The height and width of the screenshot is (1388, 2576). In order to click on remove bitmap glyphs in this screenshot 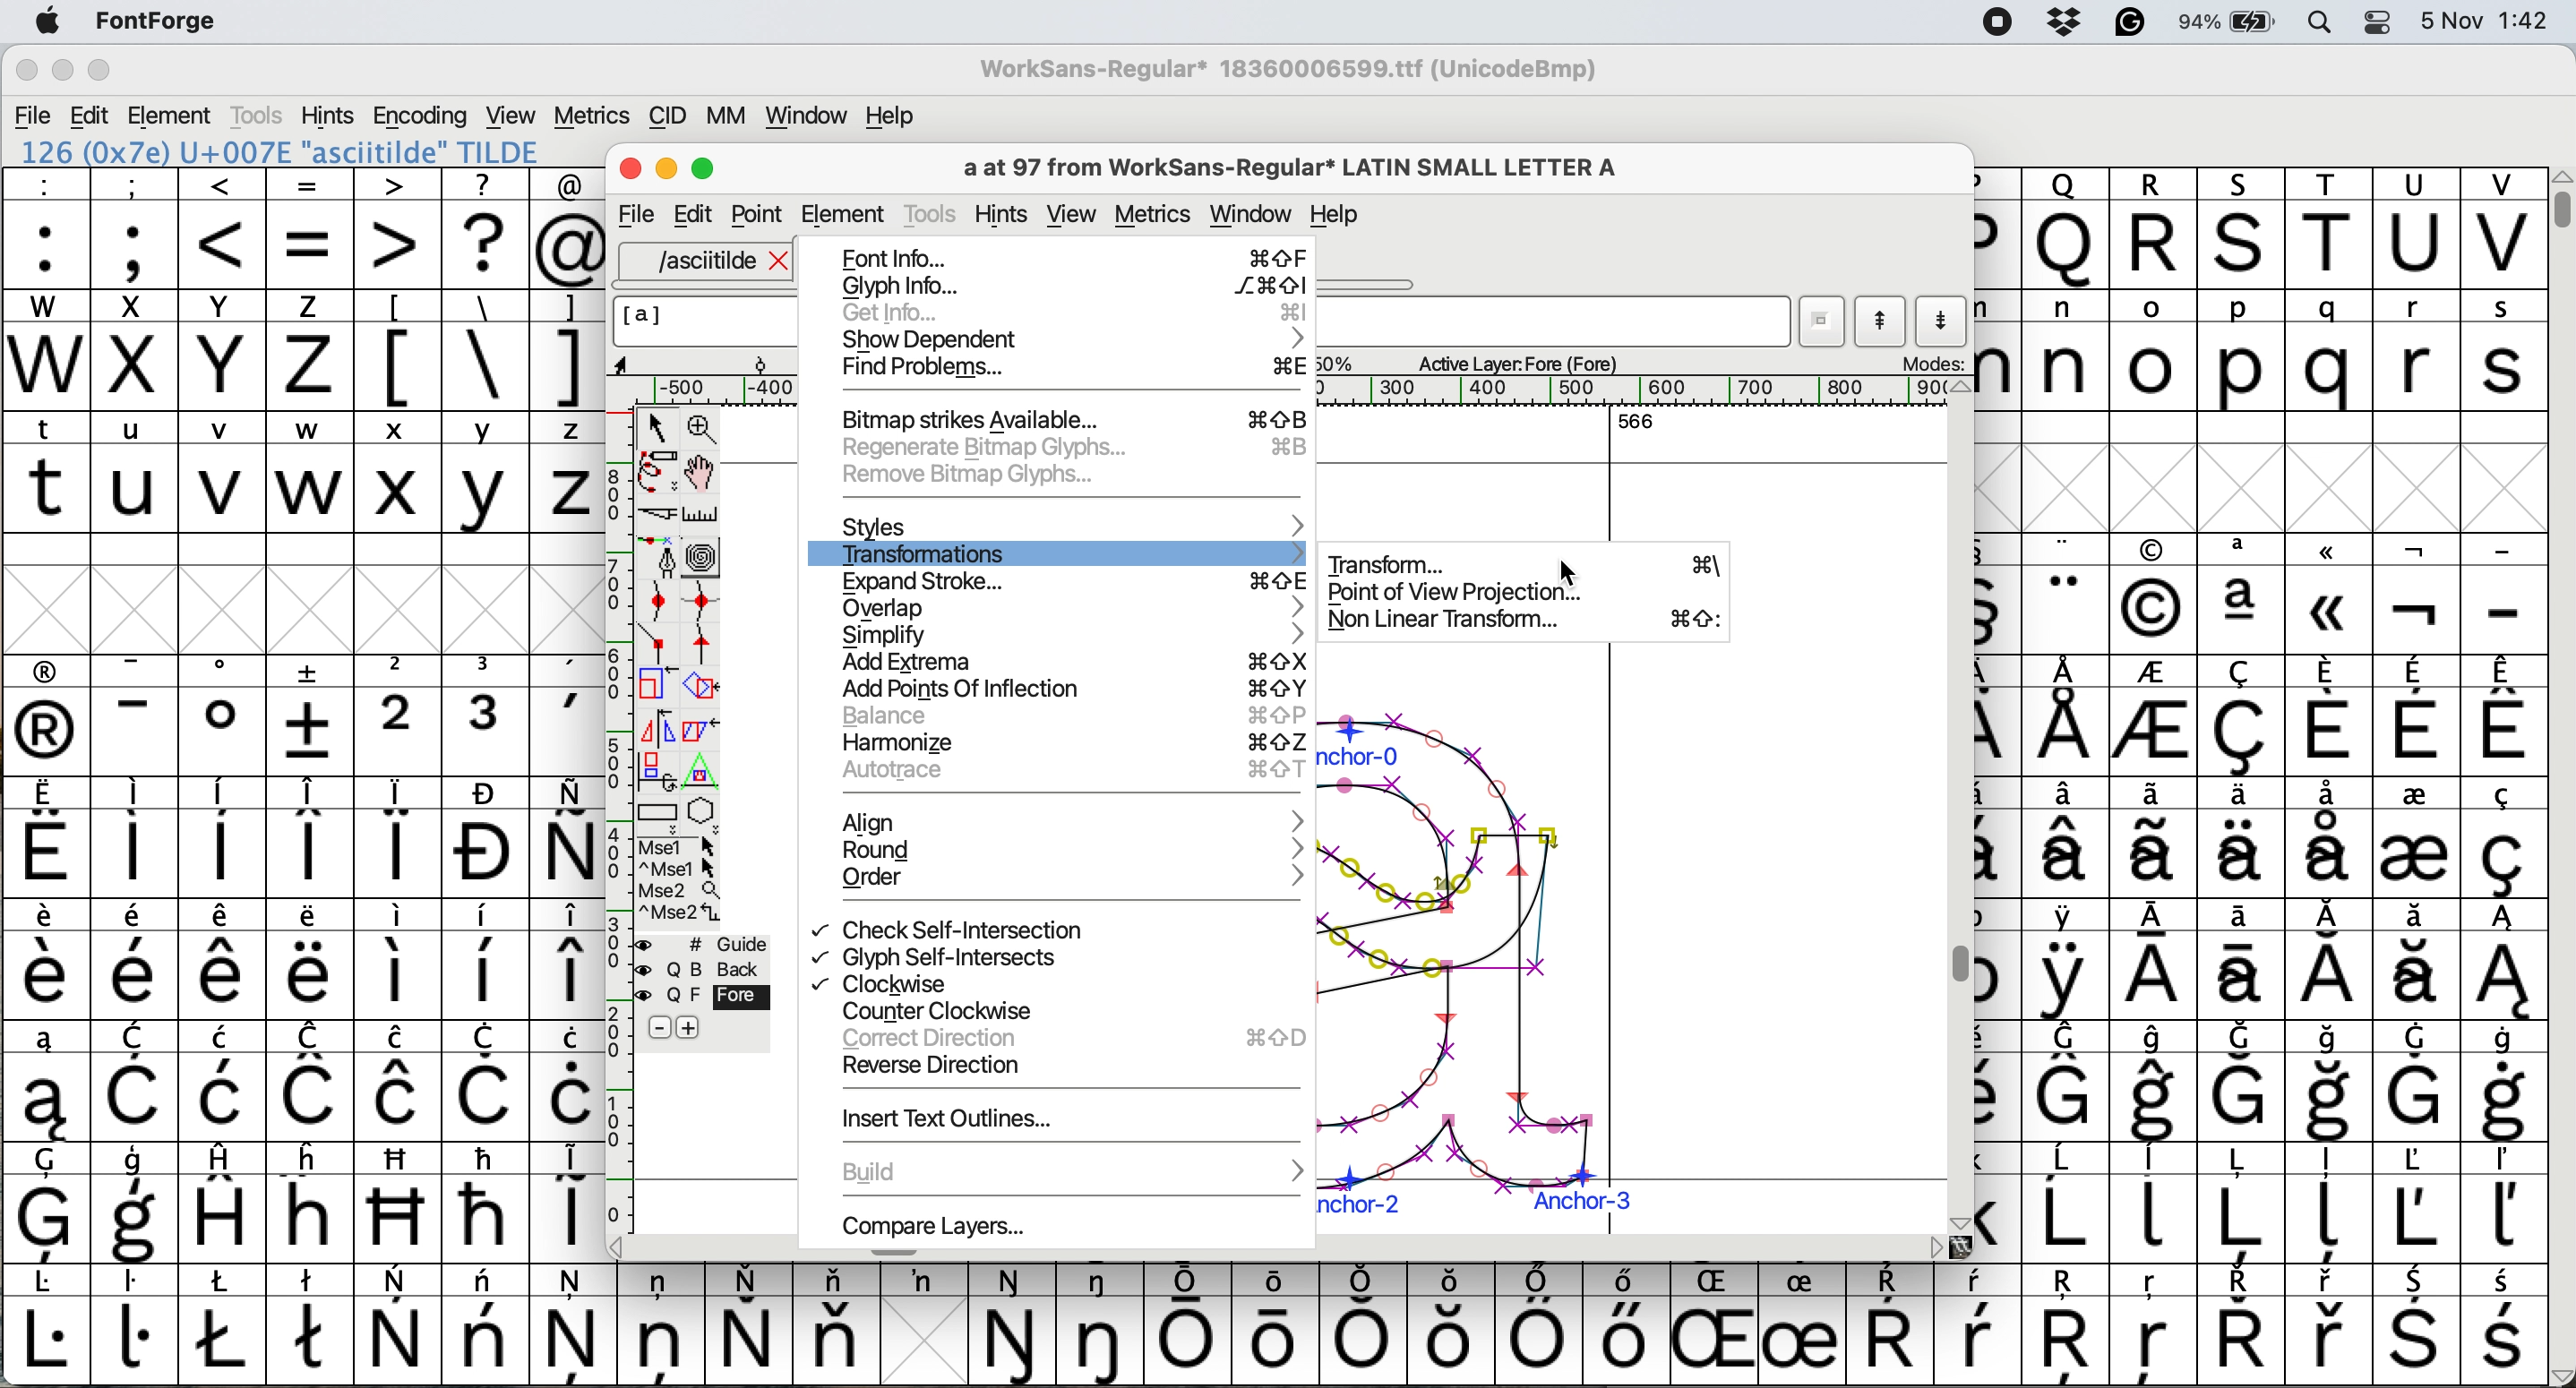, I will do `click(976, 475)`.